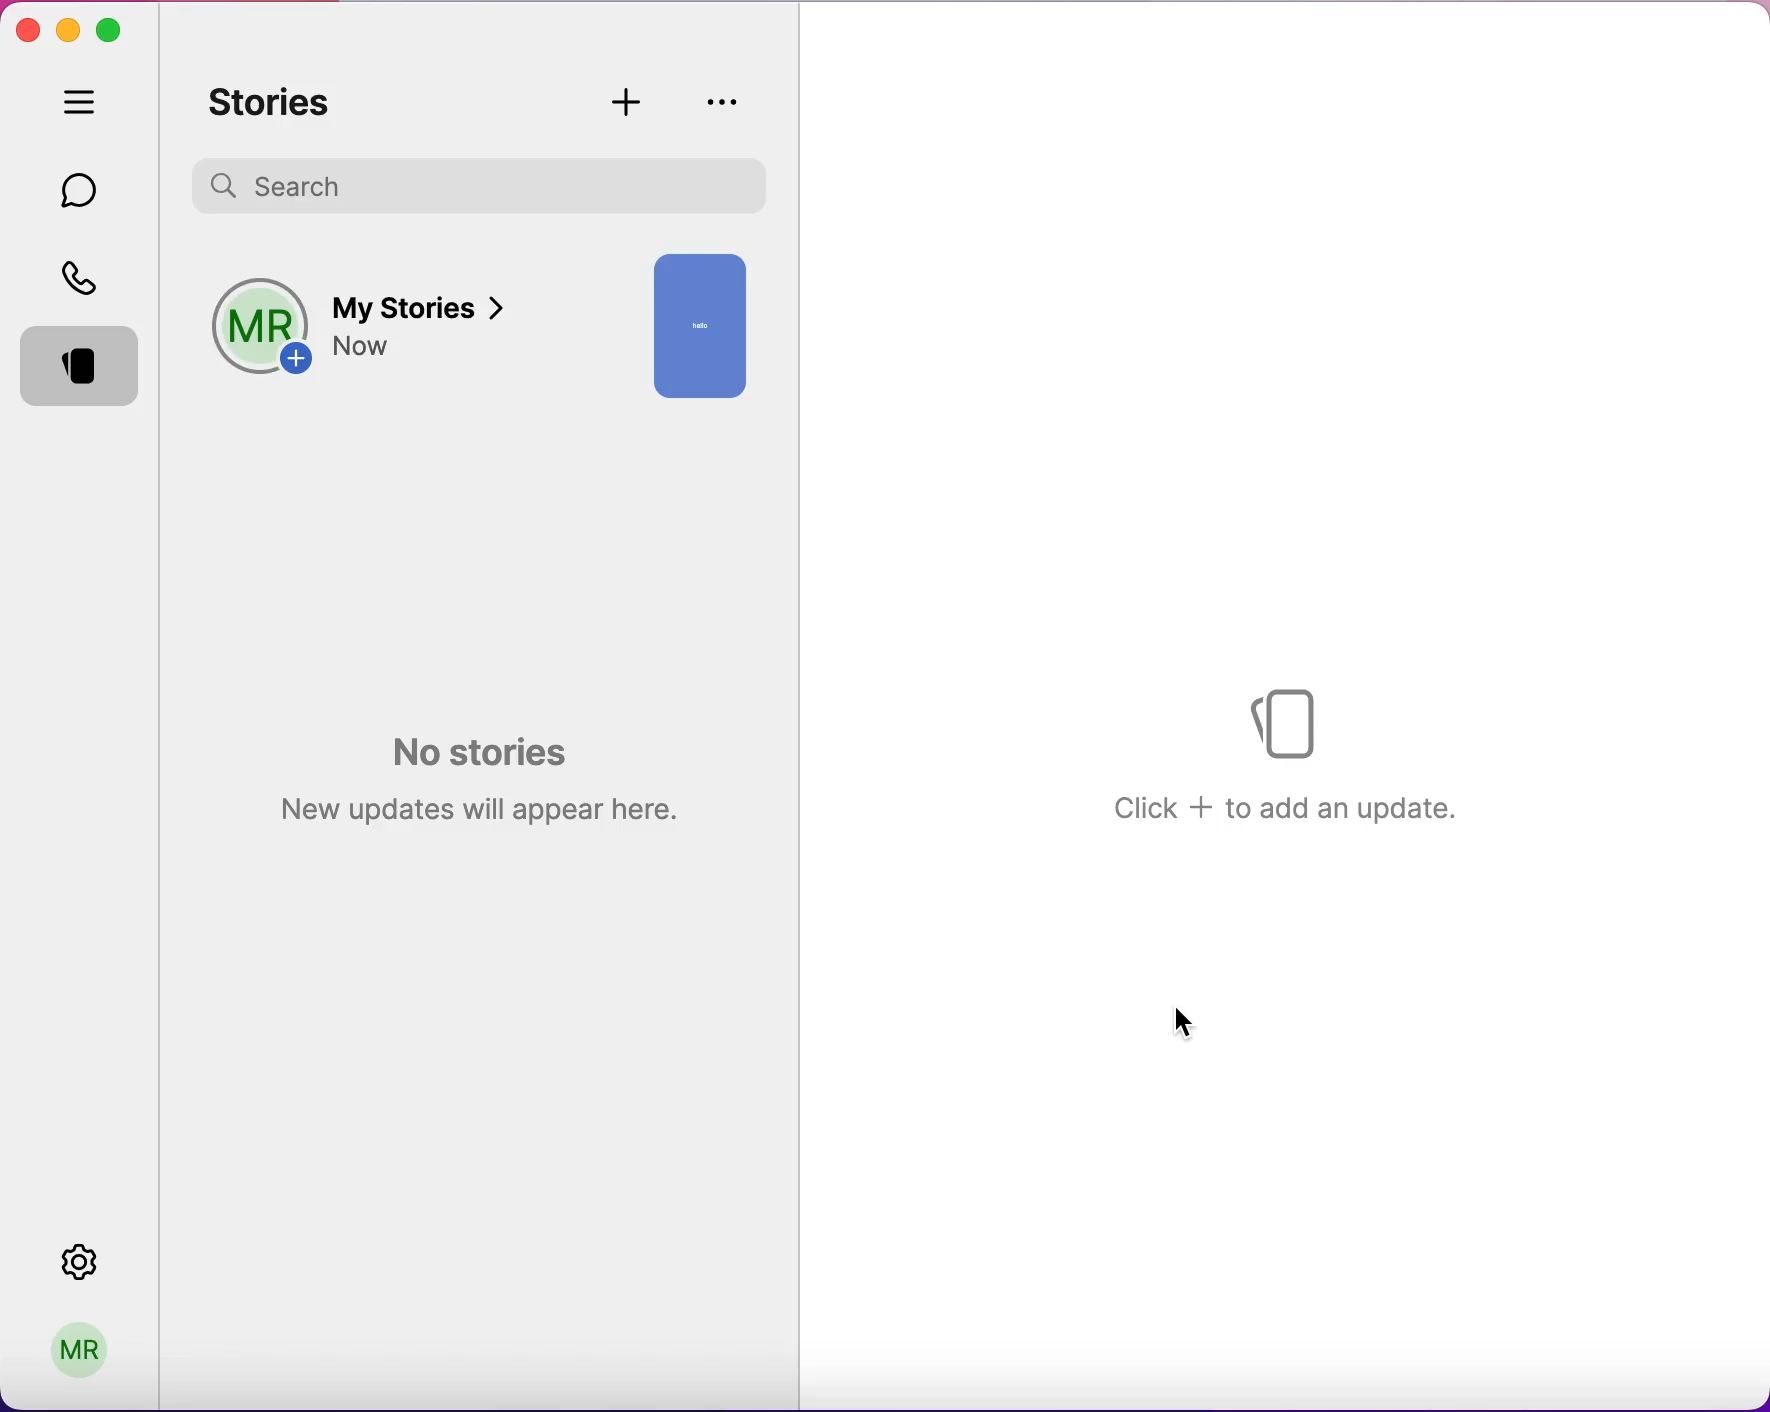 The image size is (1770, 1412). I want to click on calls, so click(85, 276).